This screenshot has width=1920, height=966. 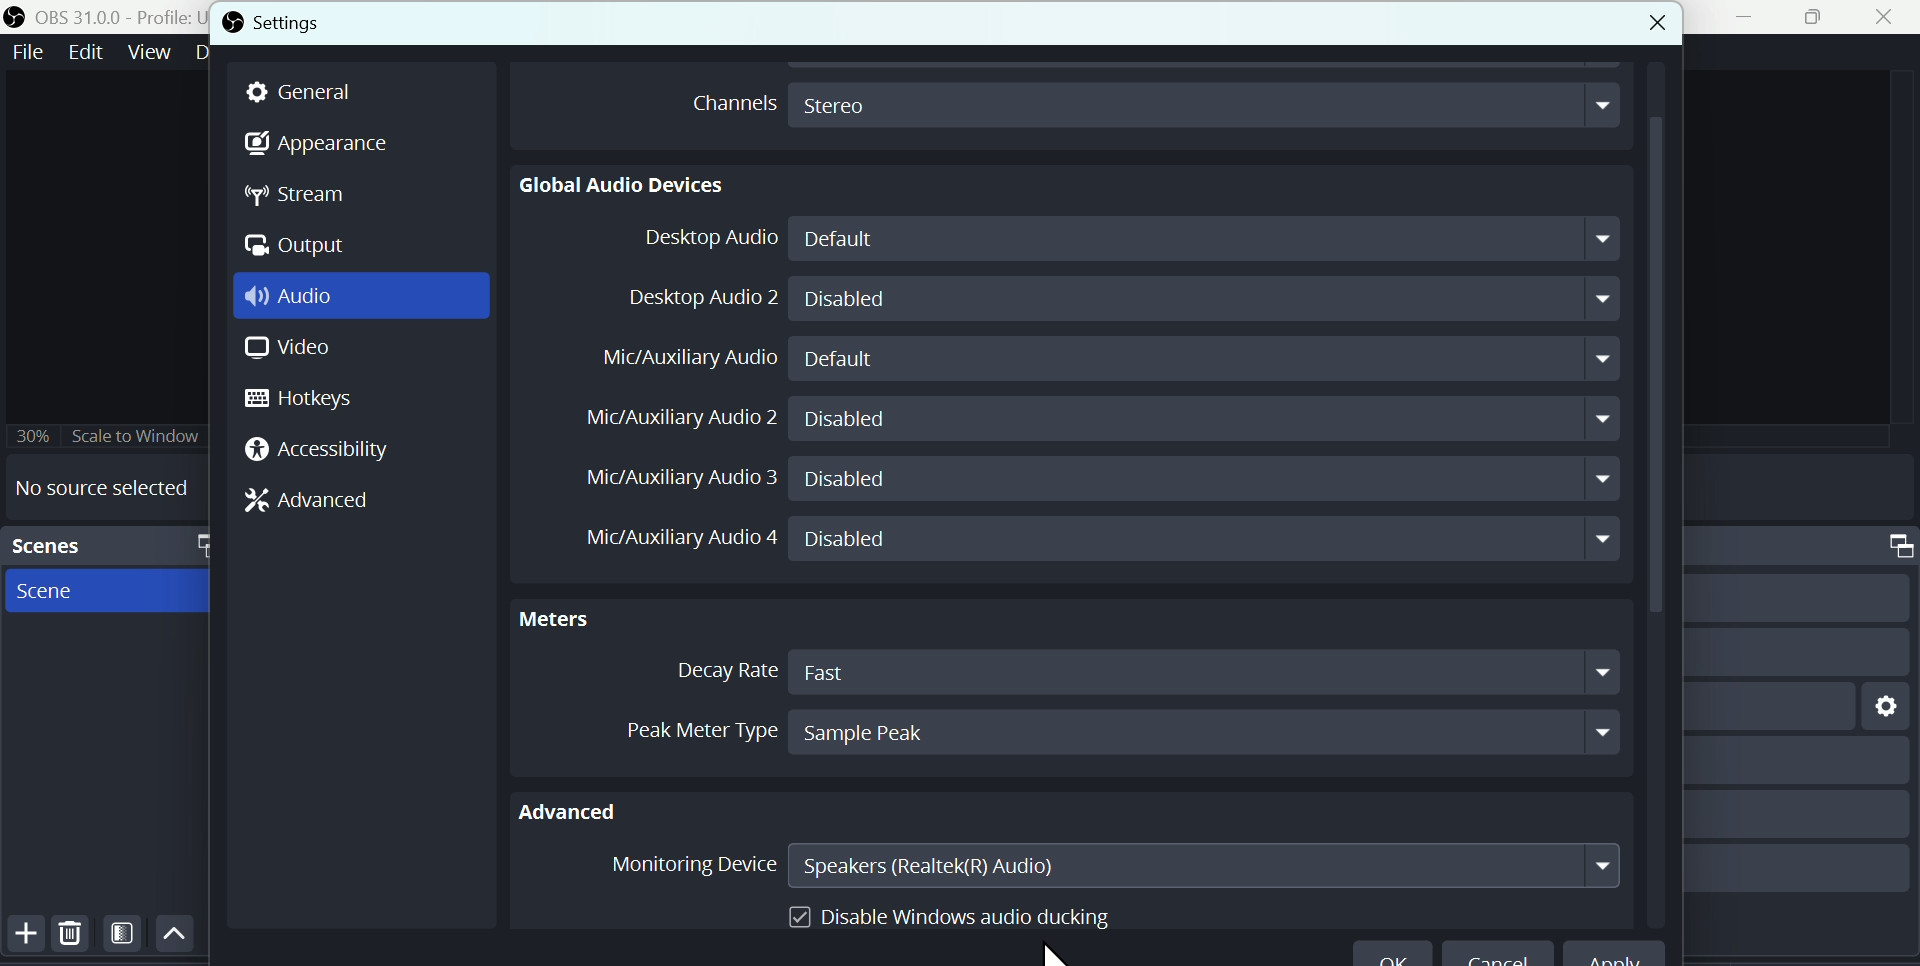 I want to click on Decay Rate, so click(x=719, y=671).